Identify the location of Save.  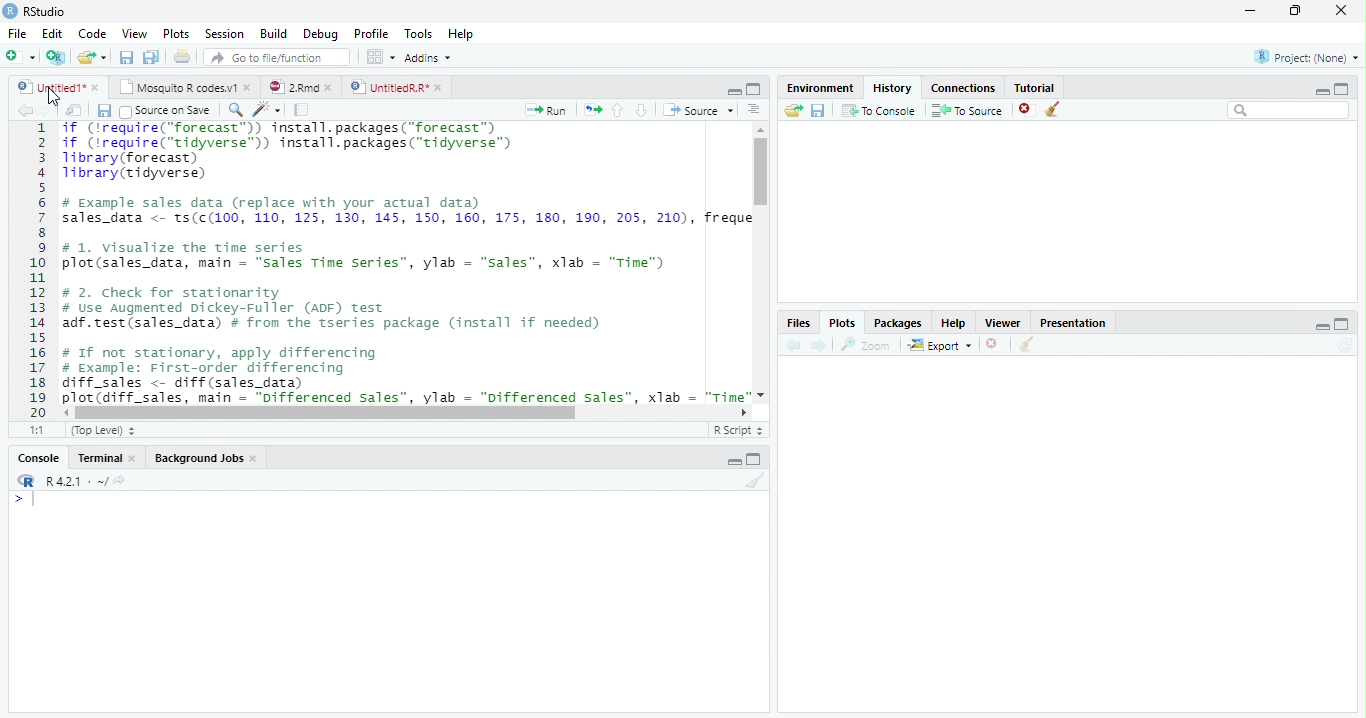
(102, 110).